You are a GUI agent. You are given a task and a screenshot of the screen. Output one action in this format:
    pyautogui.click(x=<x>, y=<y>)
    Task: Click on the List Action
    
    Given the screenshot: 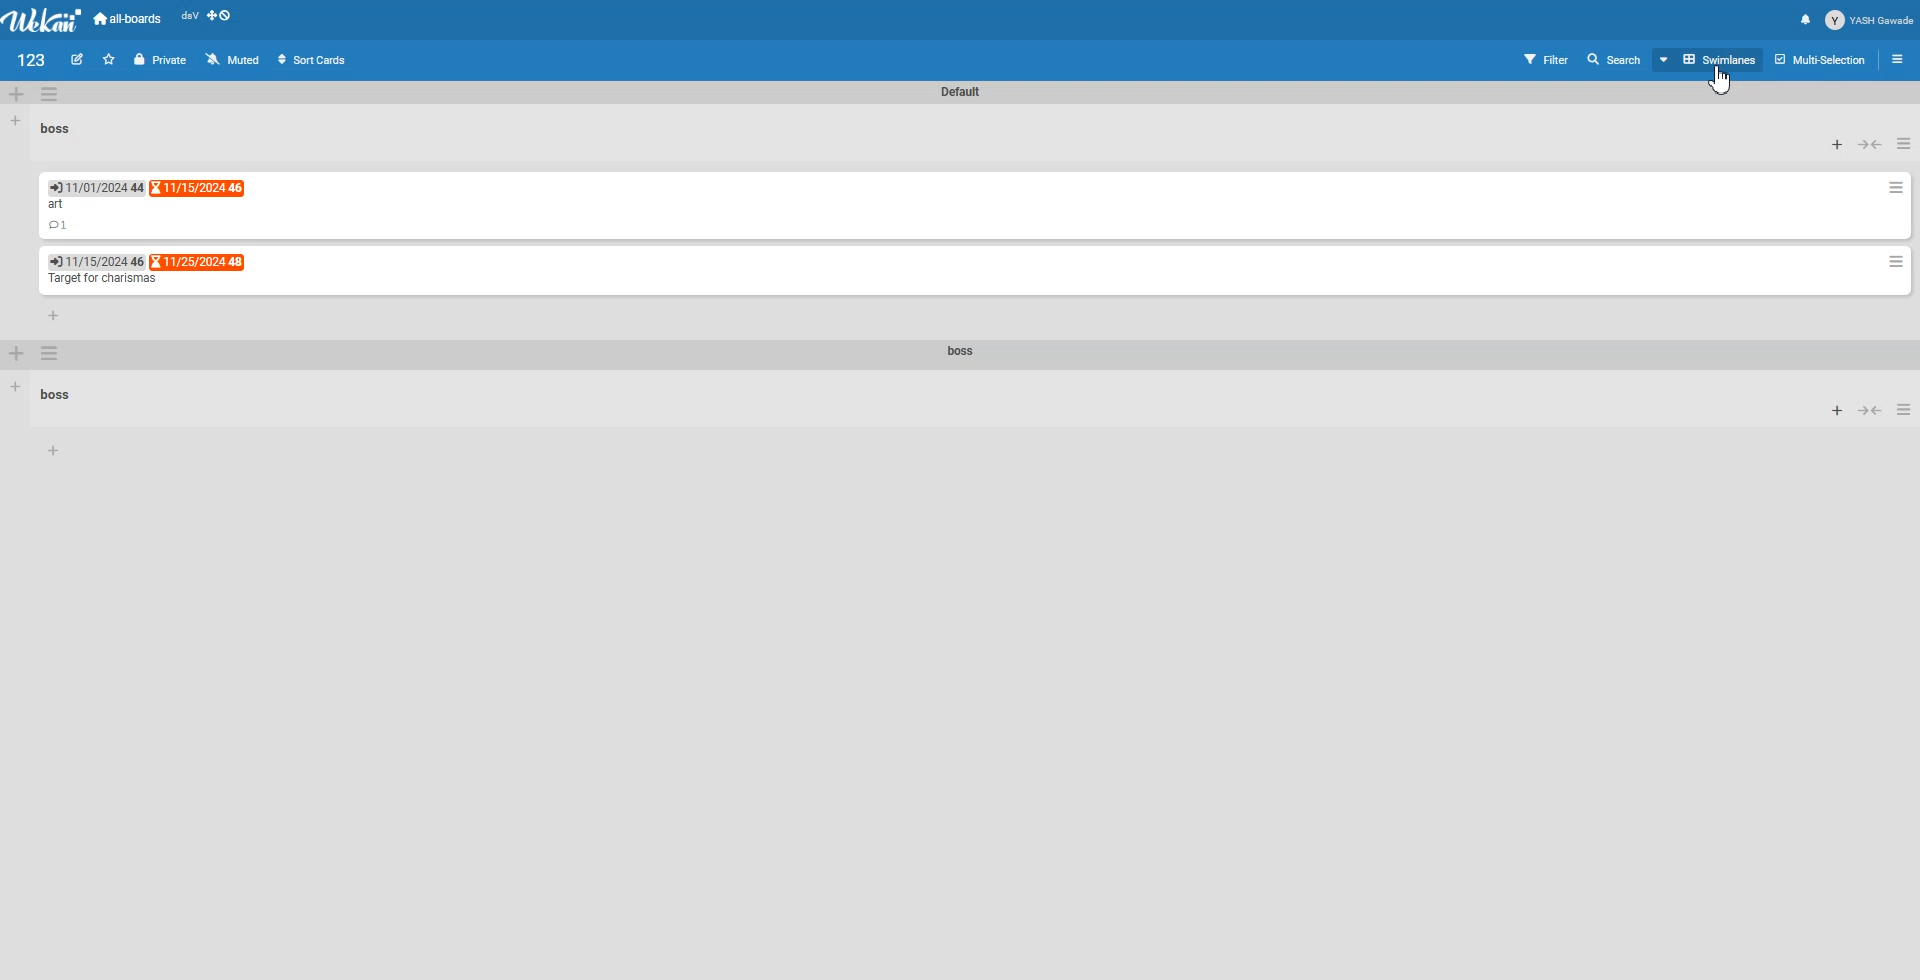 What is the action you would take?
    pyautogui.click(x=1906, y=408)
    